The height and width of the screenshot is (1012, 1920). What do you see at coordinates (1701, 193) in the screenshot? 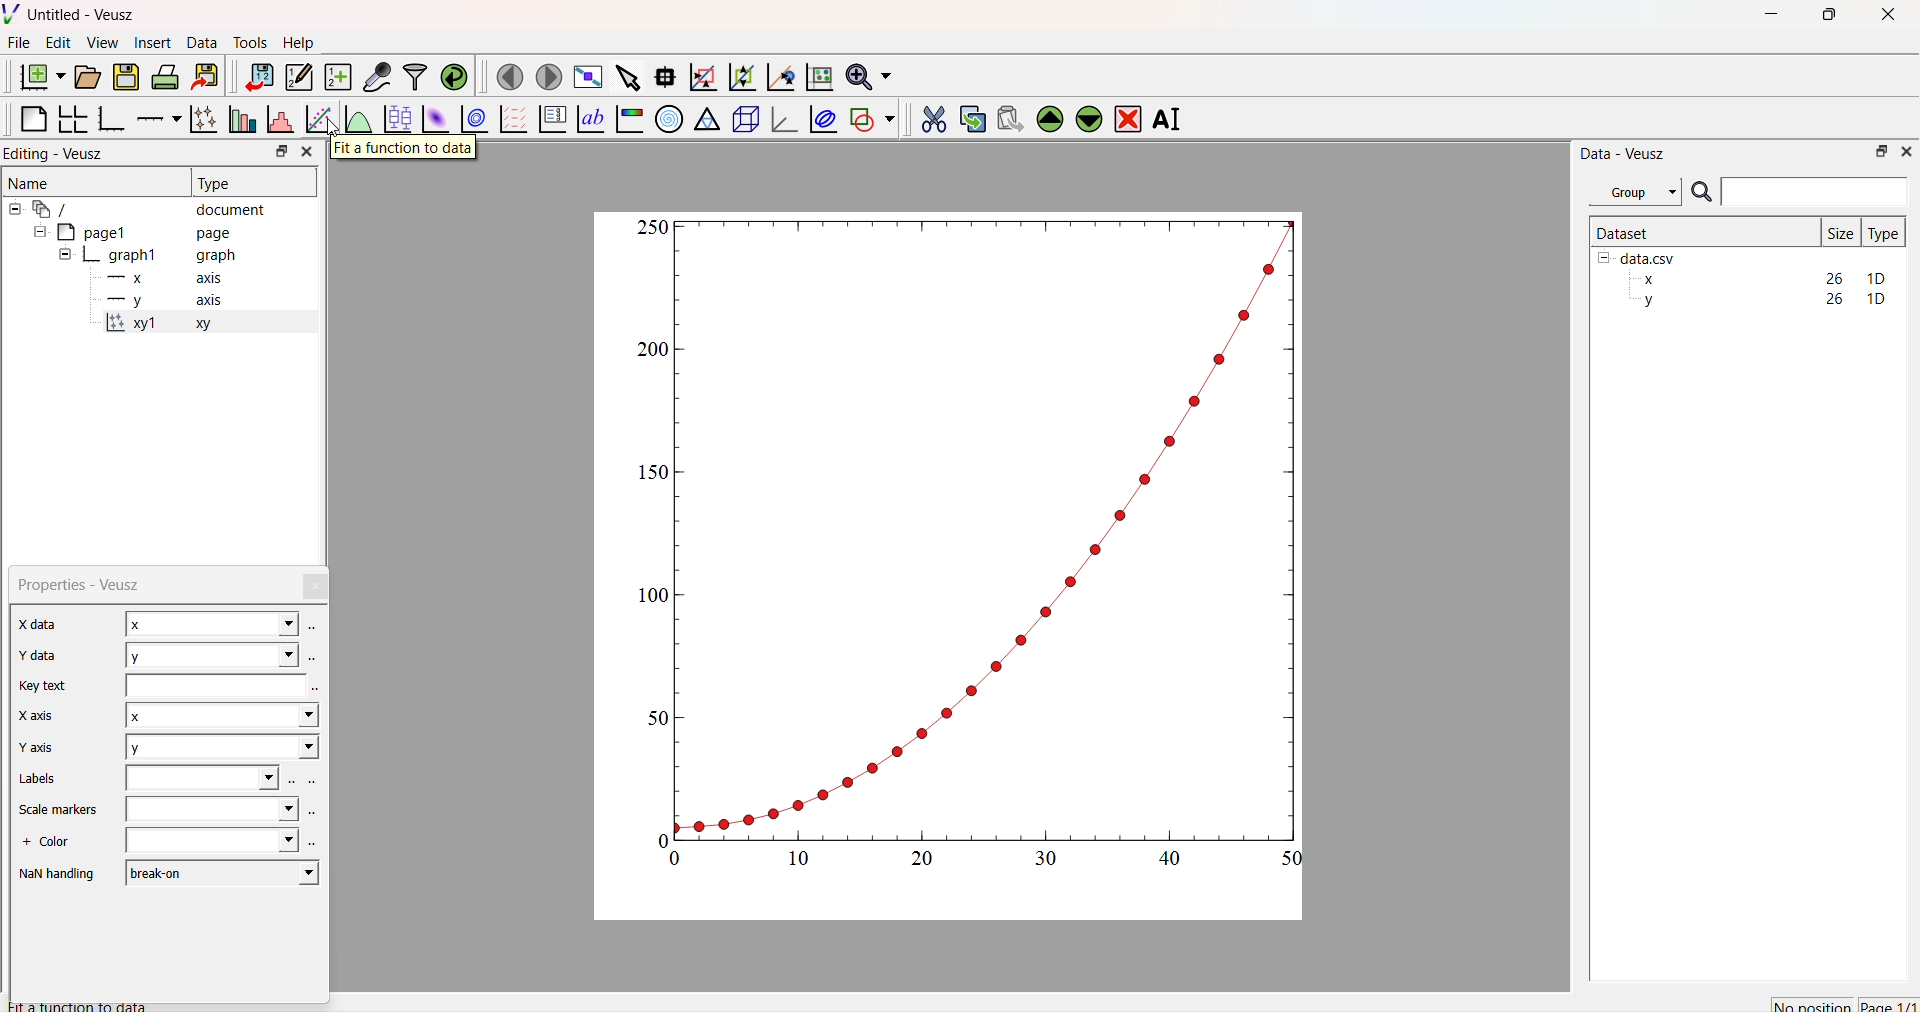
I see `Search` at bounding box center [1701, 193].